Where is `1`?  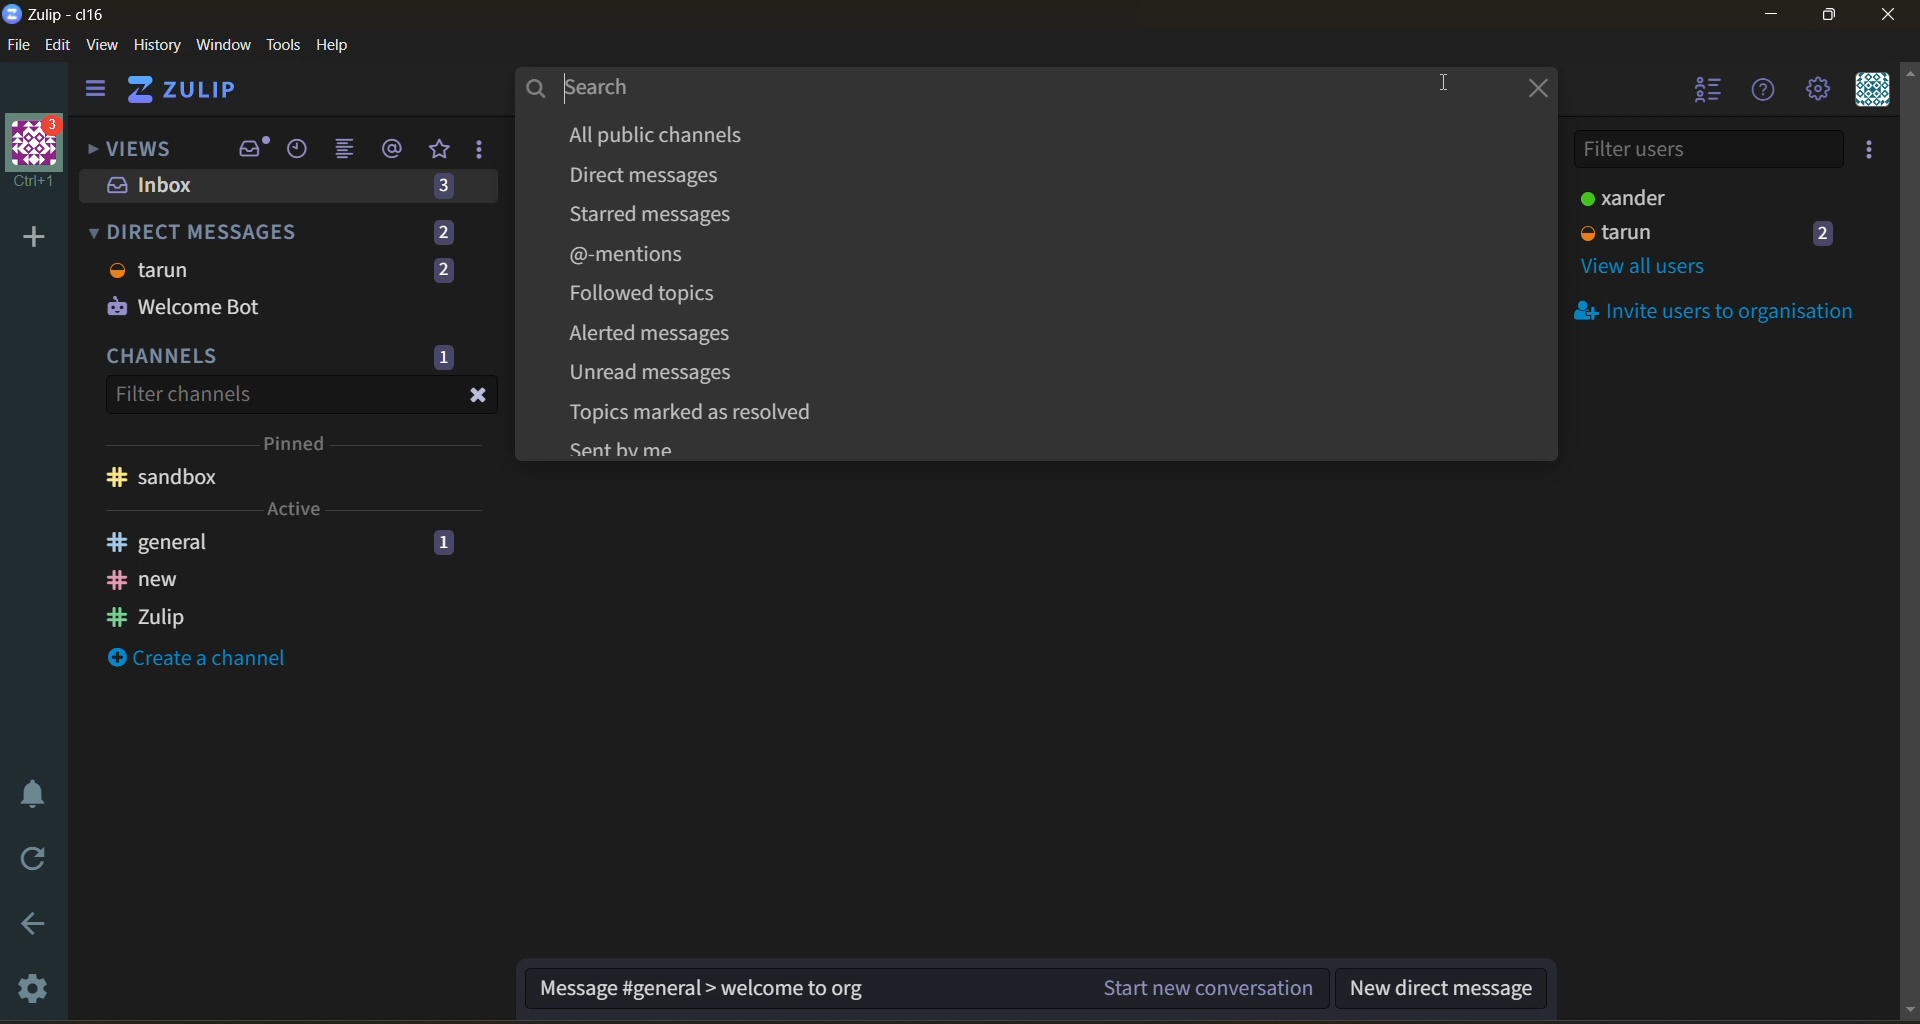
1 is located at coordinates (444, 543).